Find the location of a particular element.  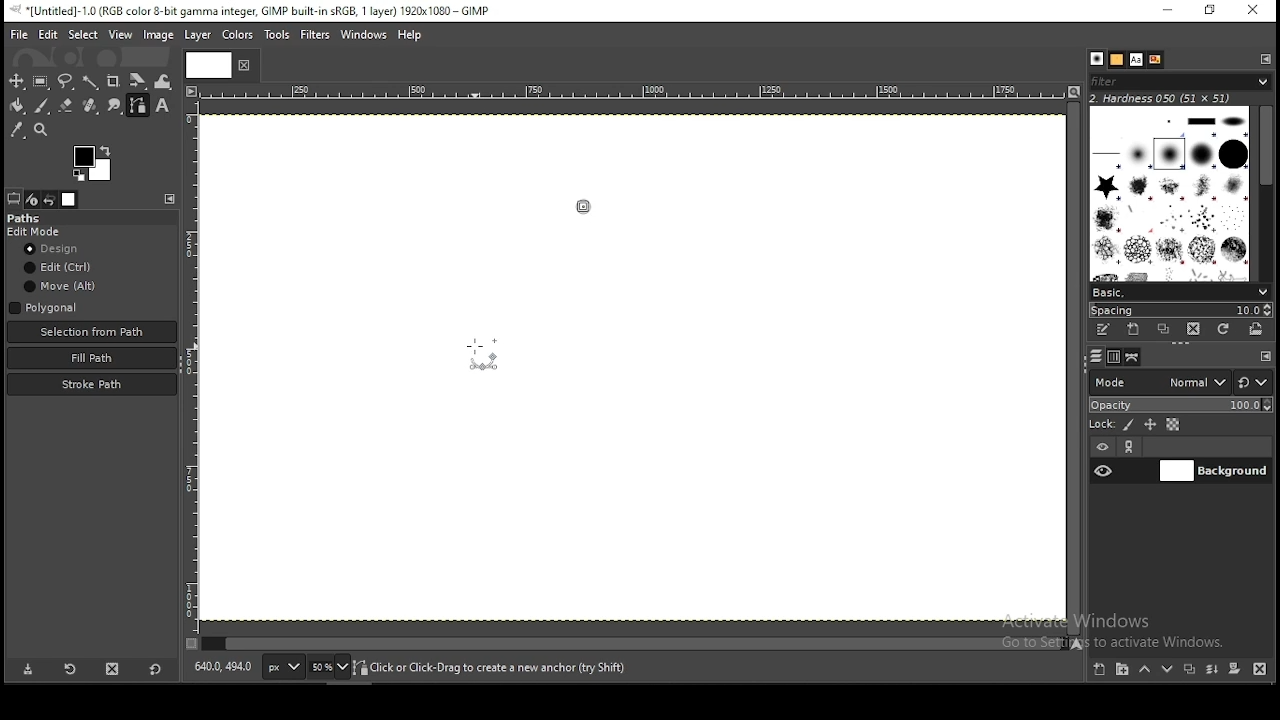

selection from path is located at coordinates (90, 332).